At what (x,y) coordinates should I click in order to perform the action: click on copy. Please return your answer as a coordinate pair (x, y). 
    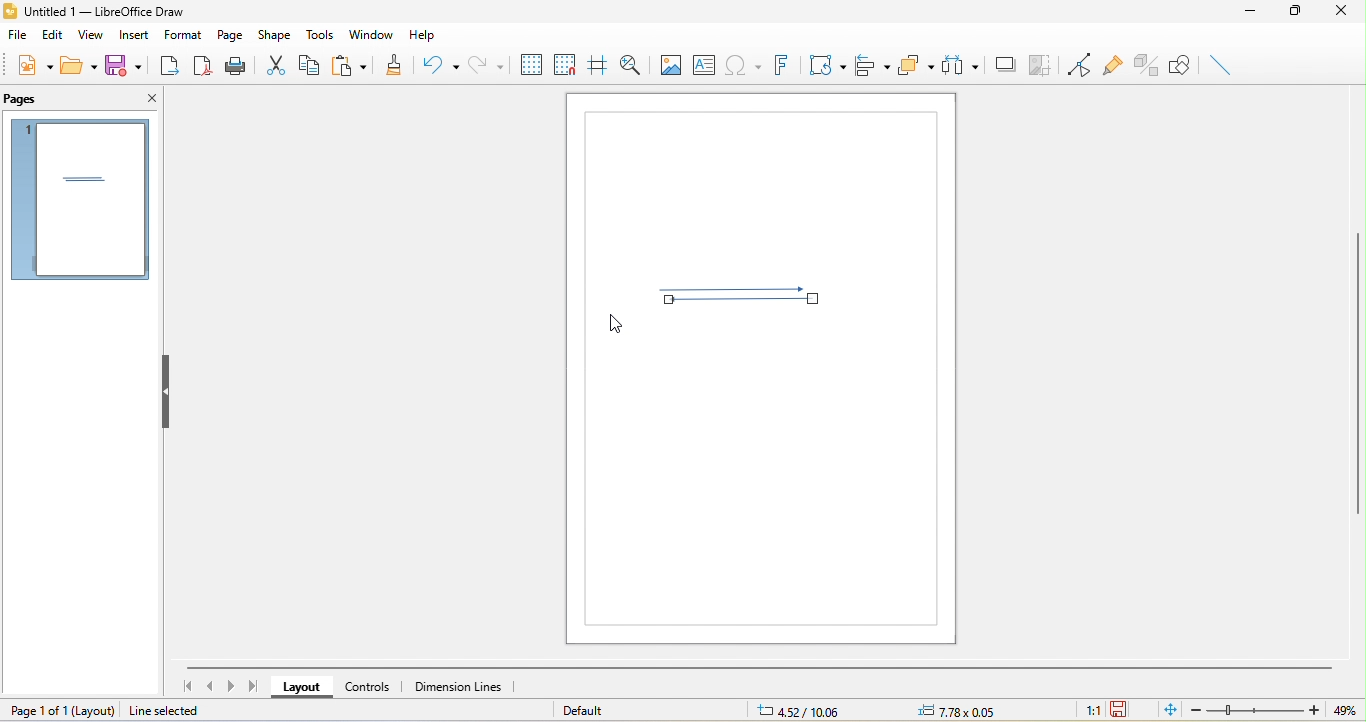
    Looking at the image, I should click on (316, 68).